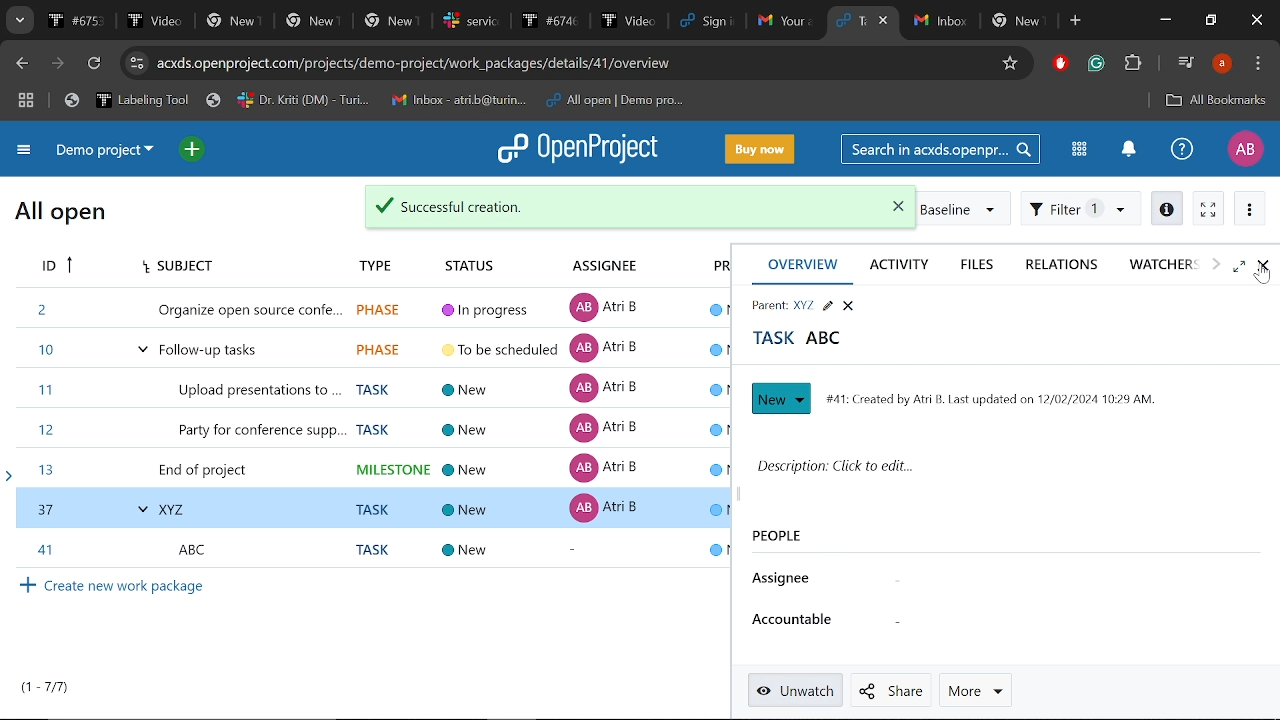  What do you see at coordinates (1127, 151) in the screenshot?
I see `Notification` at bounding box center [1127, 151].